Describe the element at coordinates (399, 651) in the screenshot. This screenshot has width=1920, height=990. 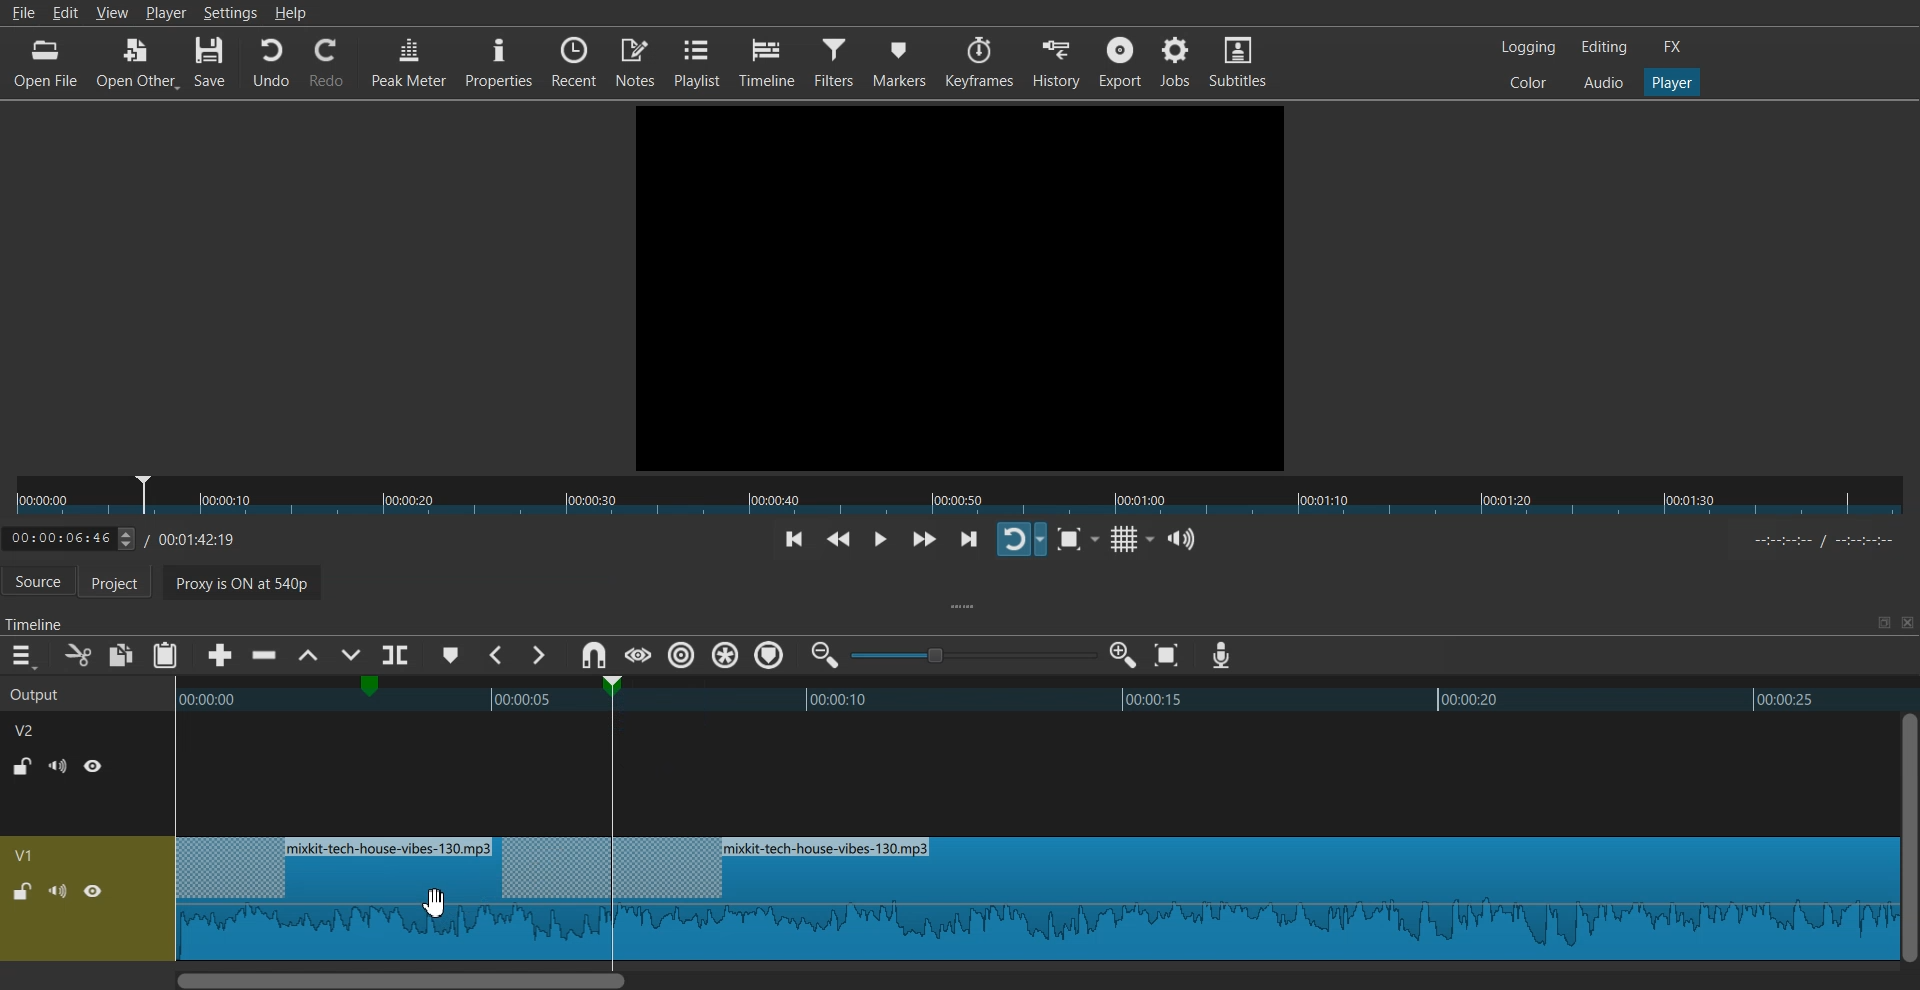
I see `Split at playhead` at that location.